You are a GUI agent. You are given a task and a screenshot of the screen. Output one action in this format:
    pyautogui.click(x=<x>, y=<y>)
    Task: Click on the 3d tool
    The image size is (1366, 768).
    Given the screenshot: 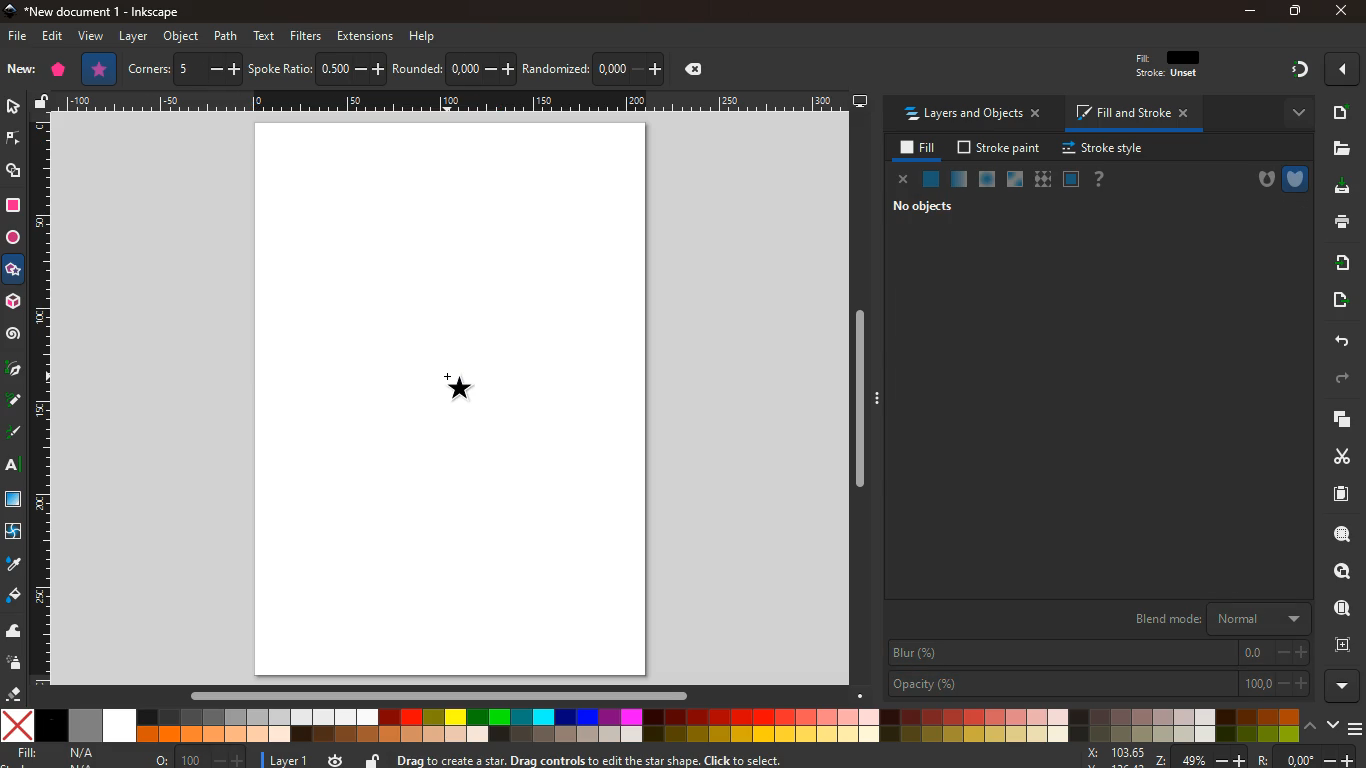 What is the action you would take?
    pyautogui.click(x=13, y=302)
    